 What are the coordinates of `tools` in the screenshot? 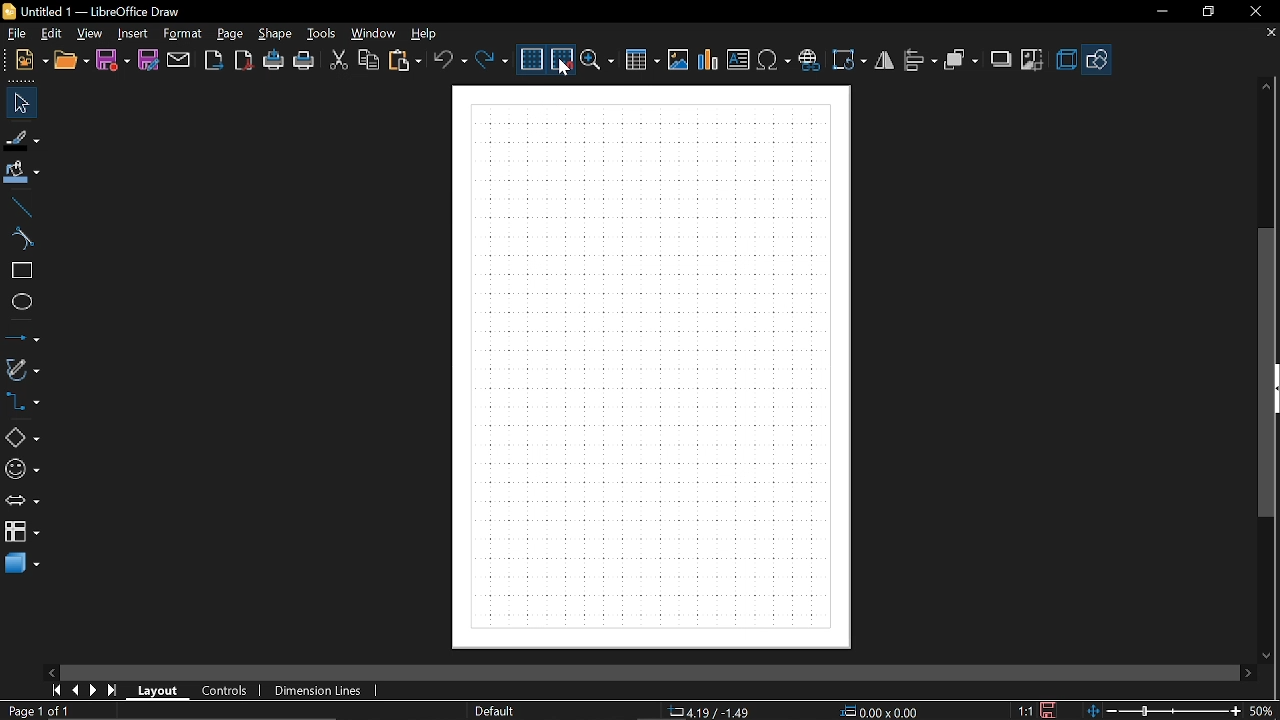 It's located at (323, 34).